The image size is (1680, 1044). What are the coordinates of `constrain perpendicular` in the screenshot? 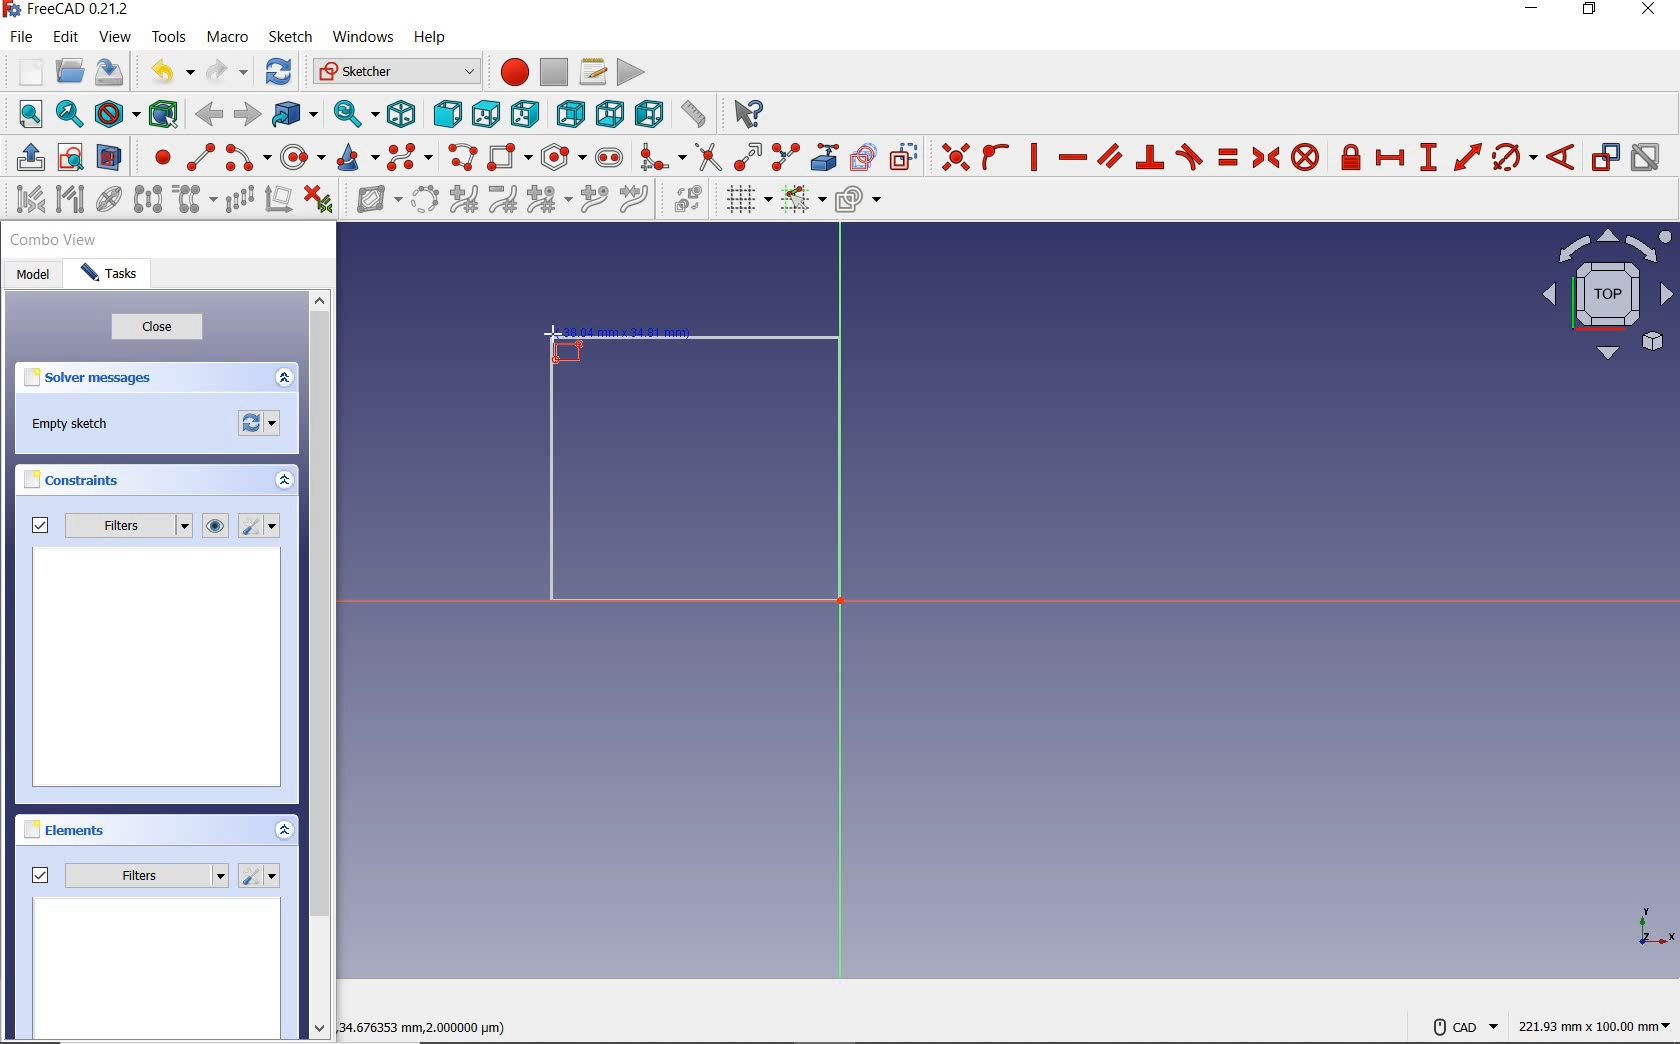 It's located at (1150, 157).